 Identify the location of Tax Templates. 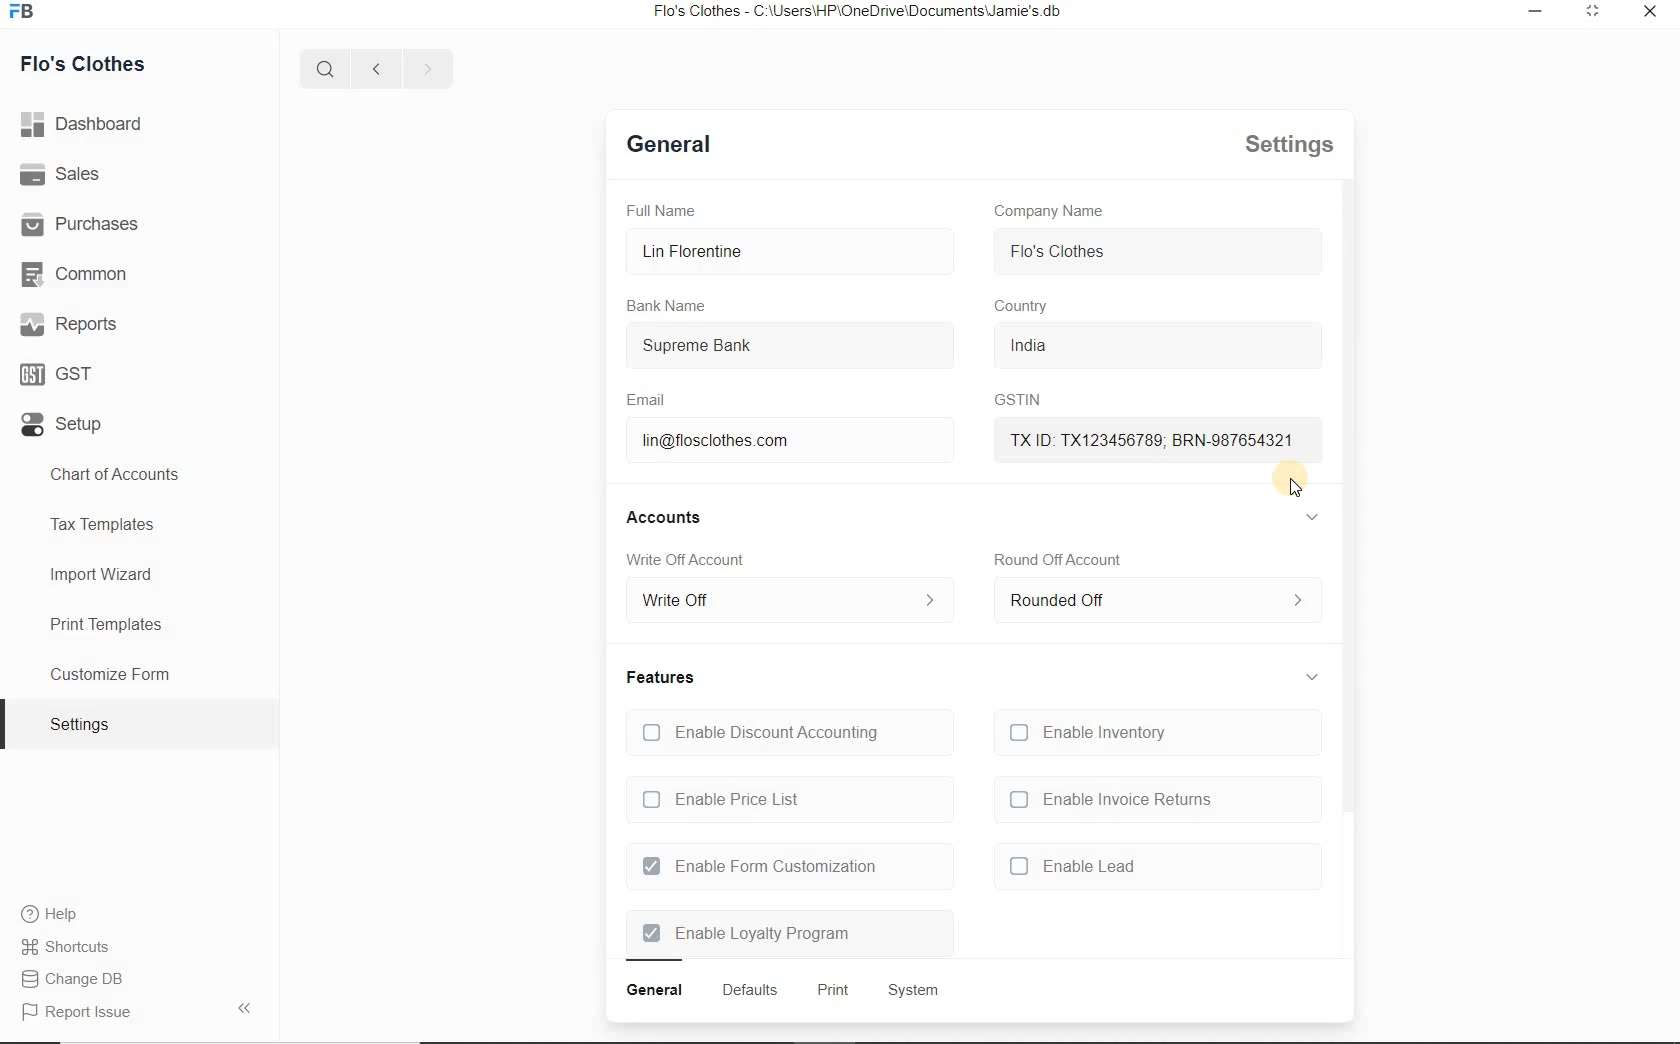
(105, 526).